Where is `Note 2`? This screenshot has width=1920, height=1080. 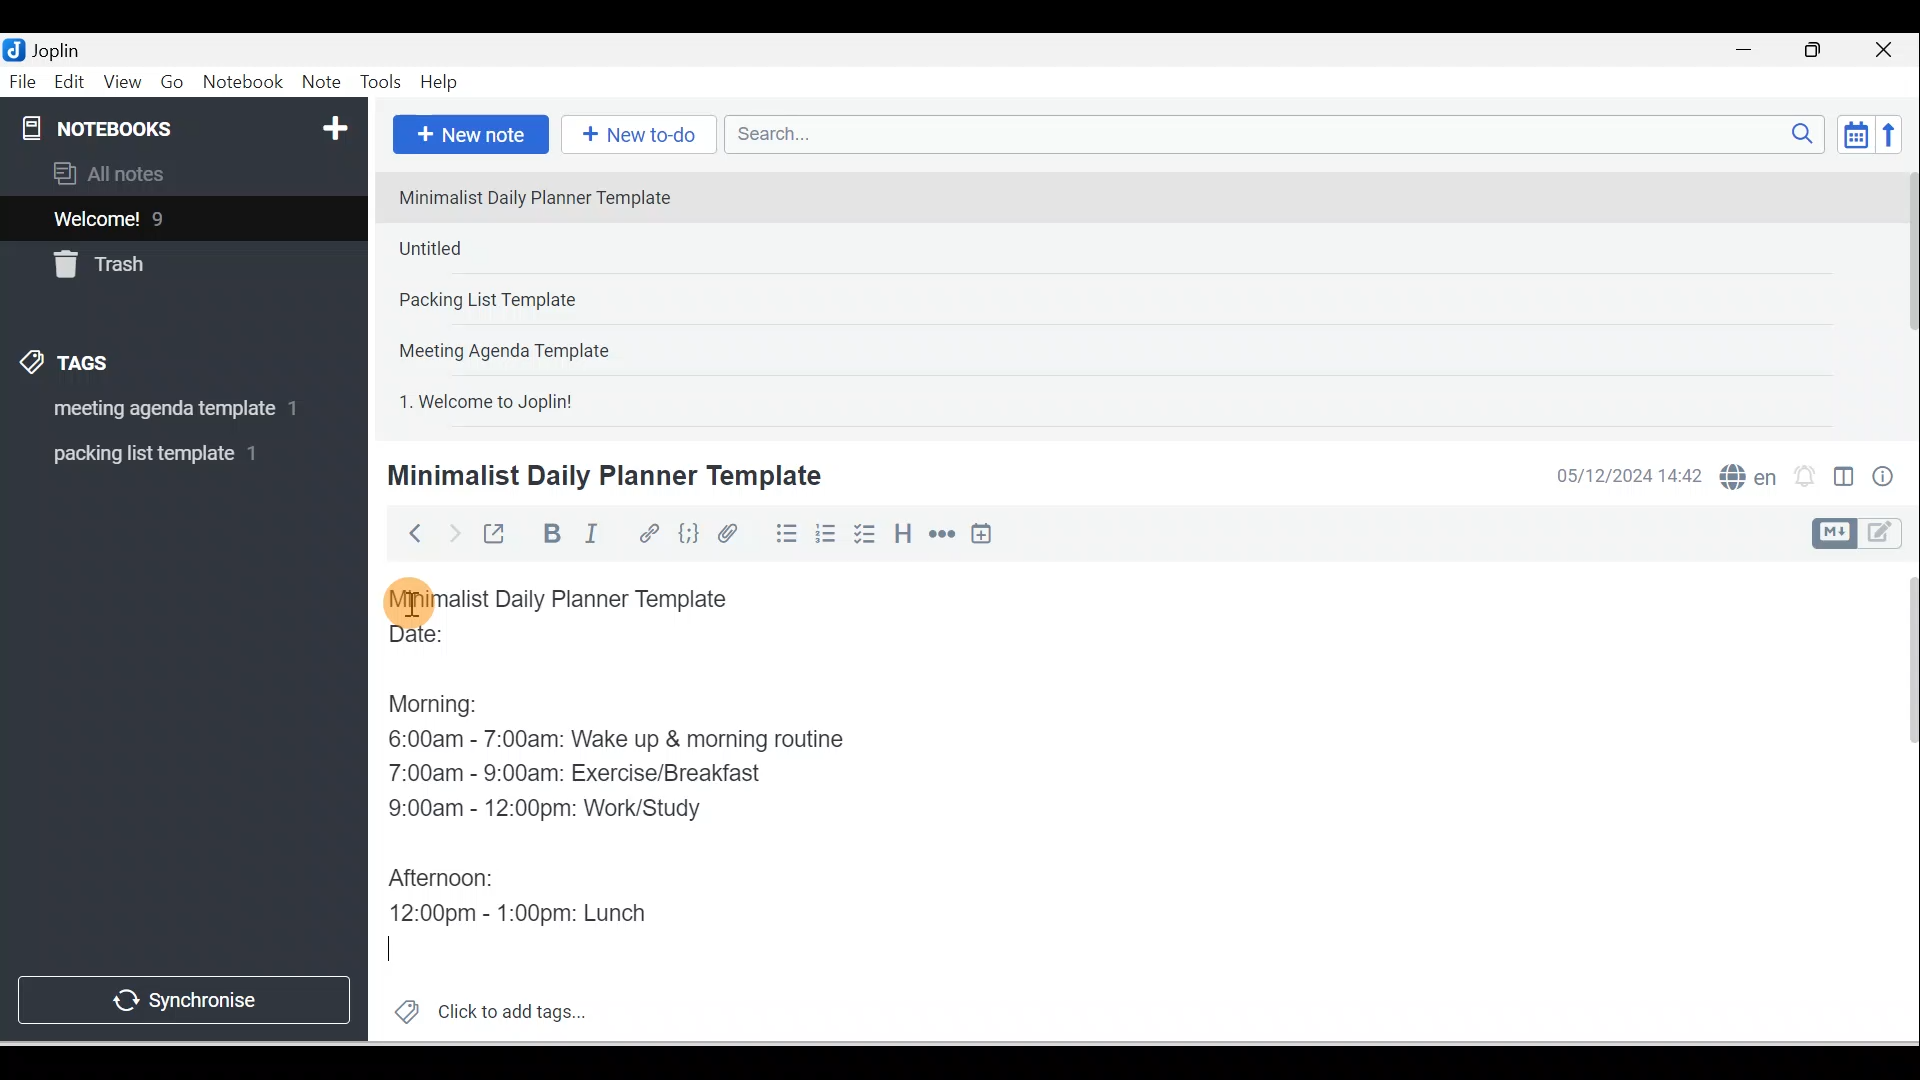
Note 2 is located at coordinates (529, 248).